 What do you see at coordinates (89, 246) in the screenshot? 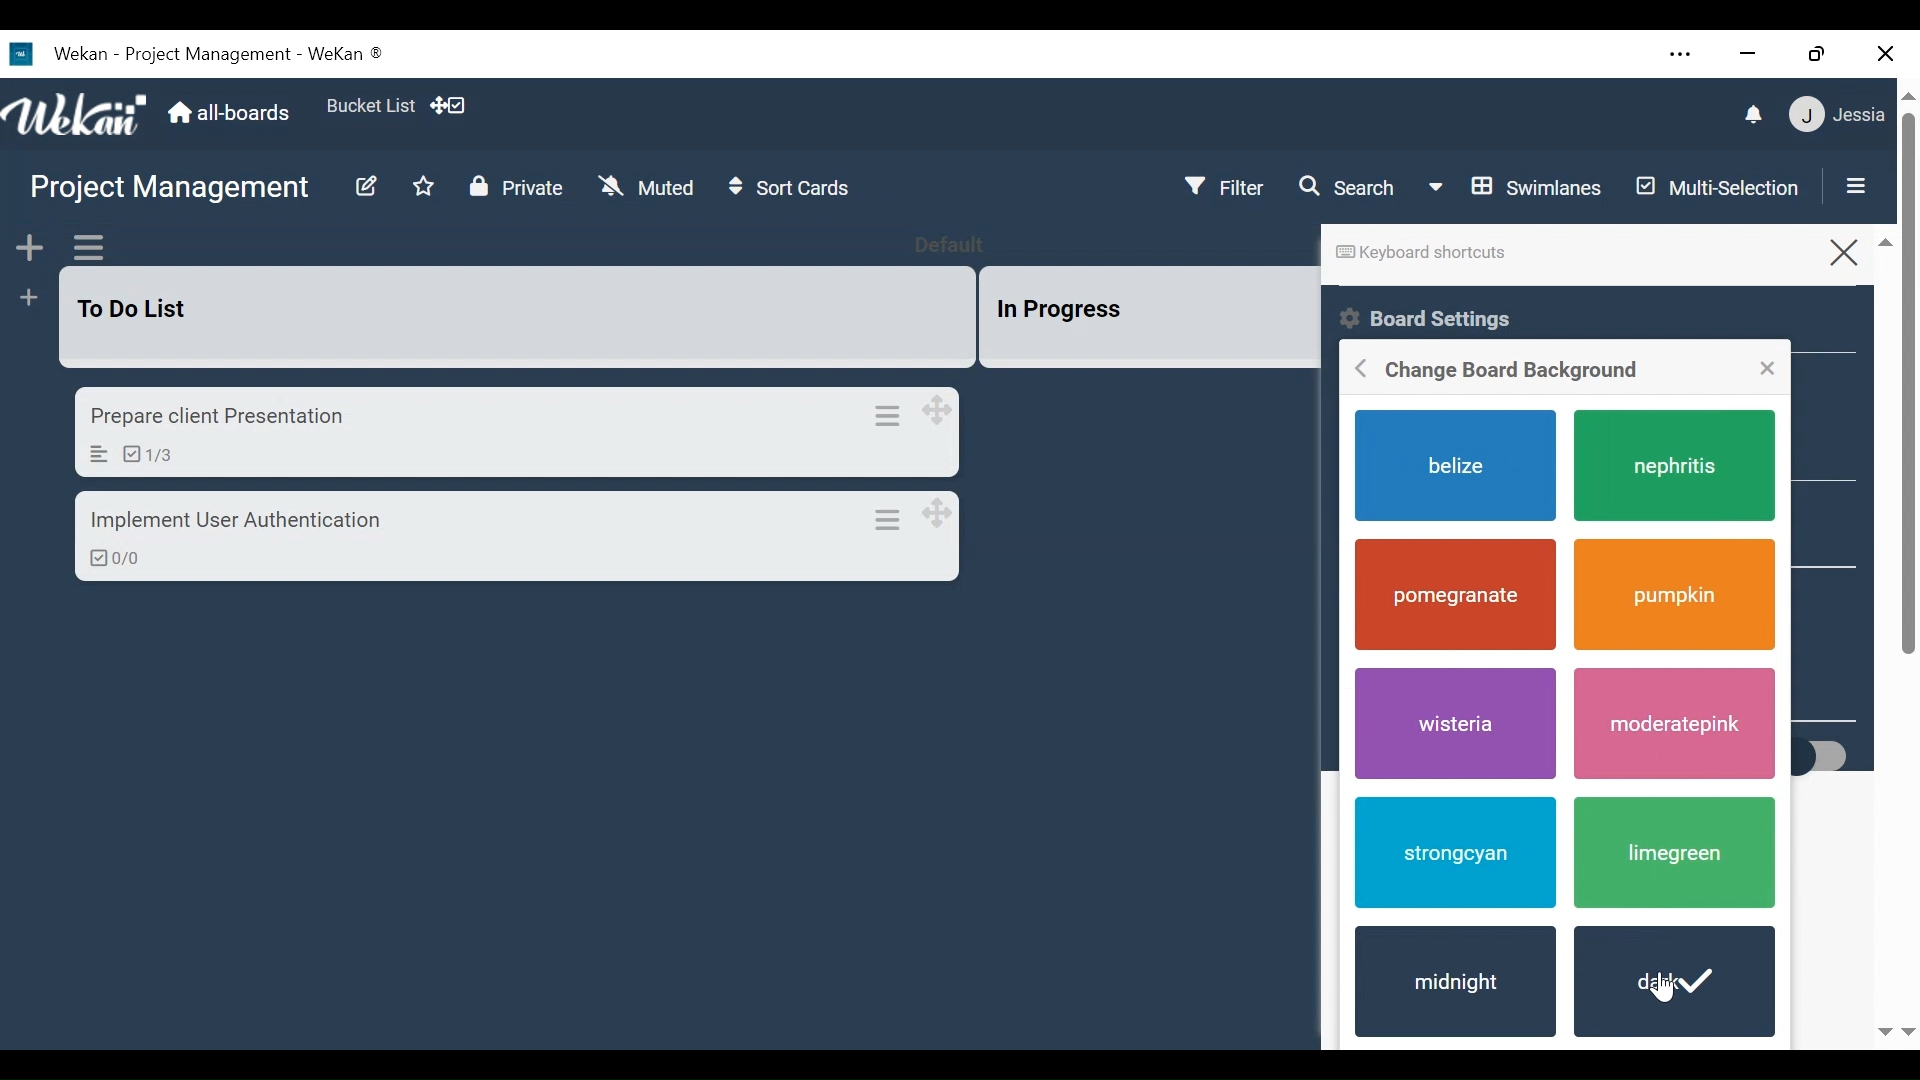
I see `Swimlane actions` at bounding box center [89, 246].